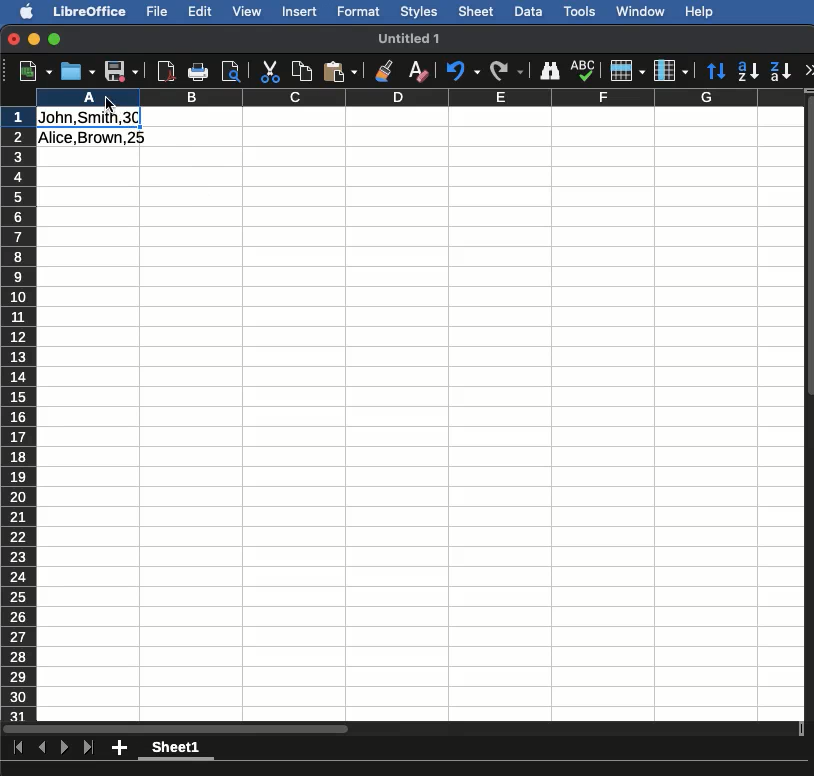 Image resolution: width=814 pixels, height=776 pixels. Describe the element at coordinates (118, 748) in the screenshot. I see `Add new sheet` at that location.